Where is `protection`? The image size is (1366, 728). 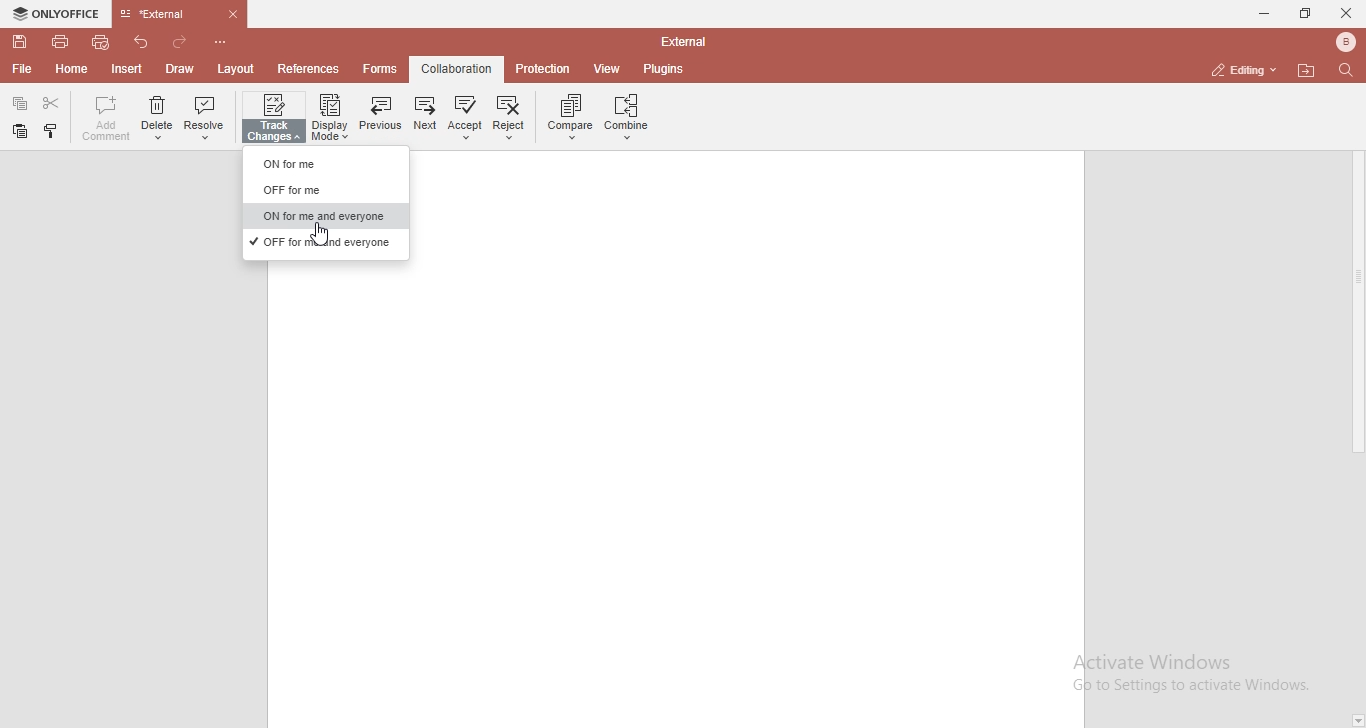
protection is located at coordinates (544, 68).